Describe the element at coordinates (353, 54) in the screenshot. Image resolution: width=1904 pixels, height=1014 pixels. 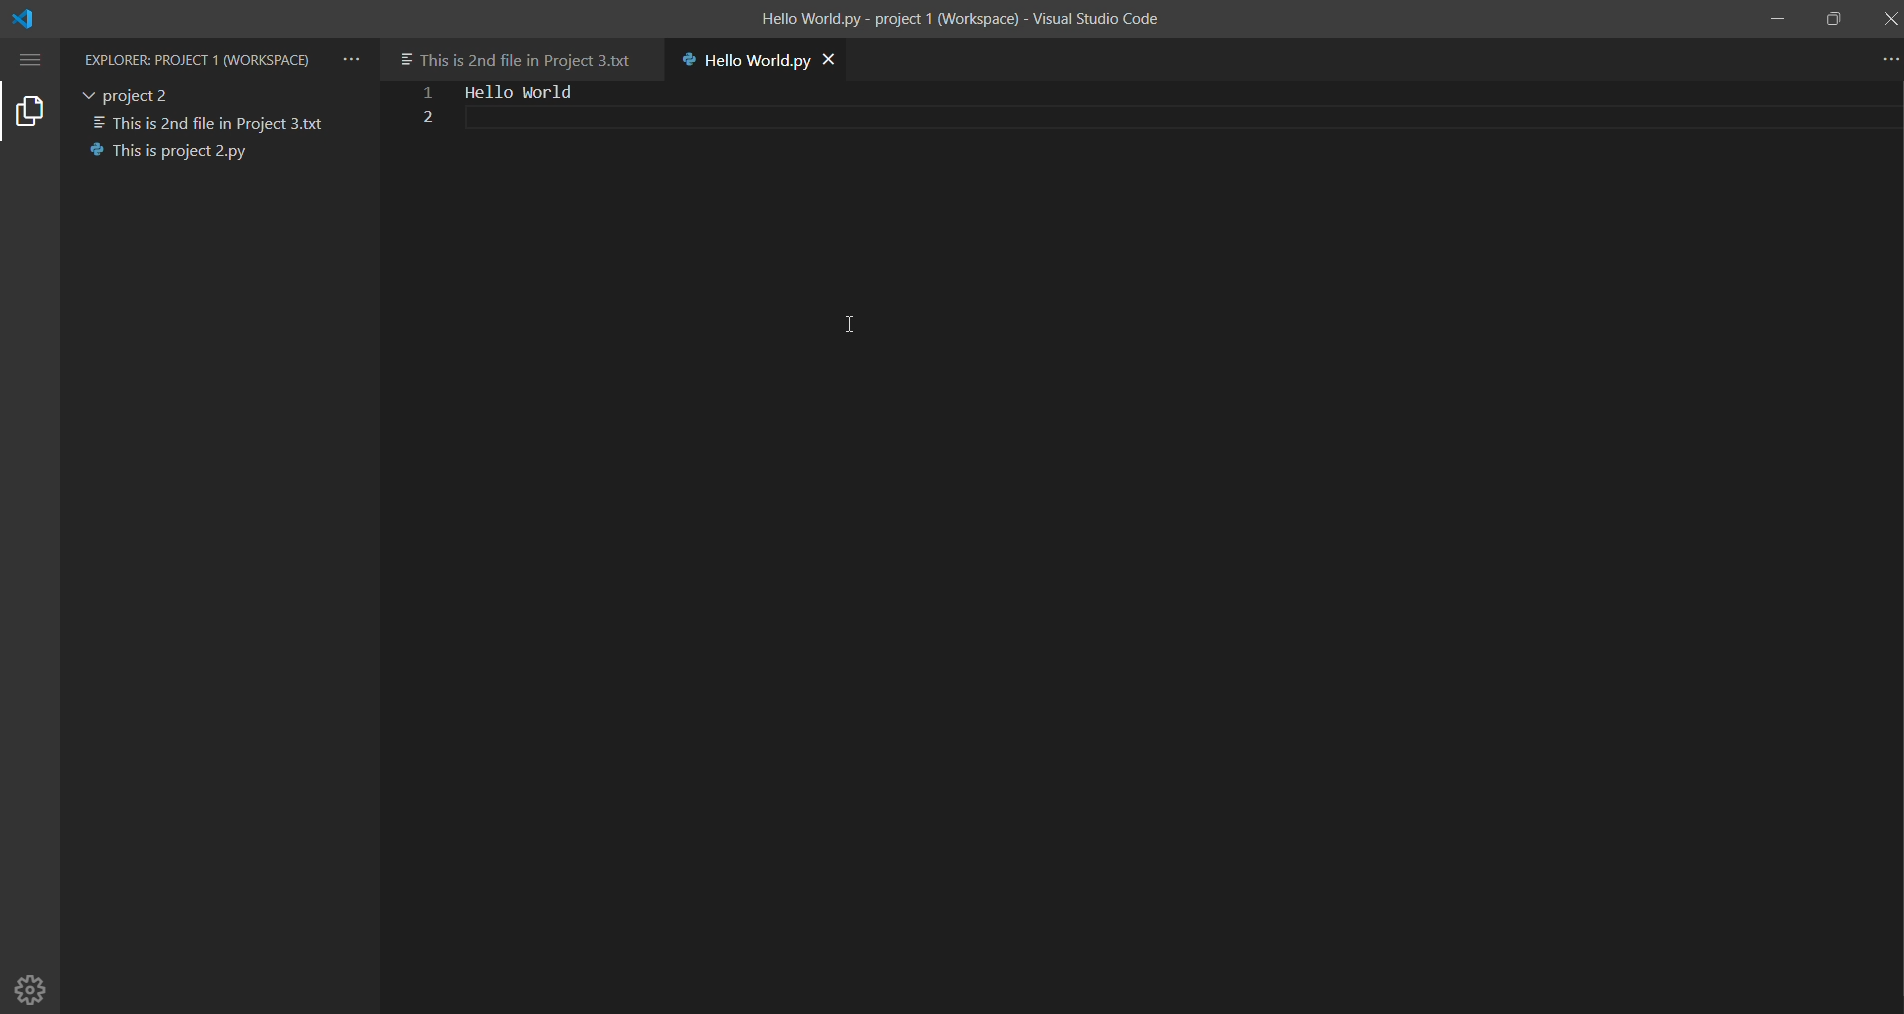
I see `views and more actions` at that location.